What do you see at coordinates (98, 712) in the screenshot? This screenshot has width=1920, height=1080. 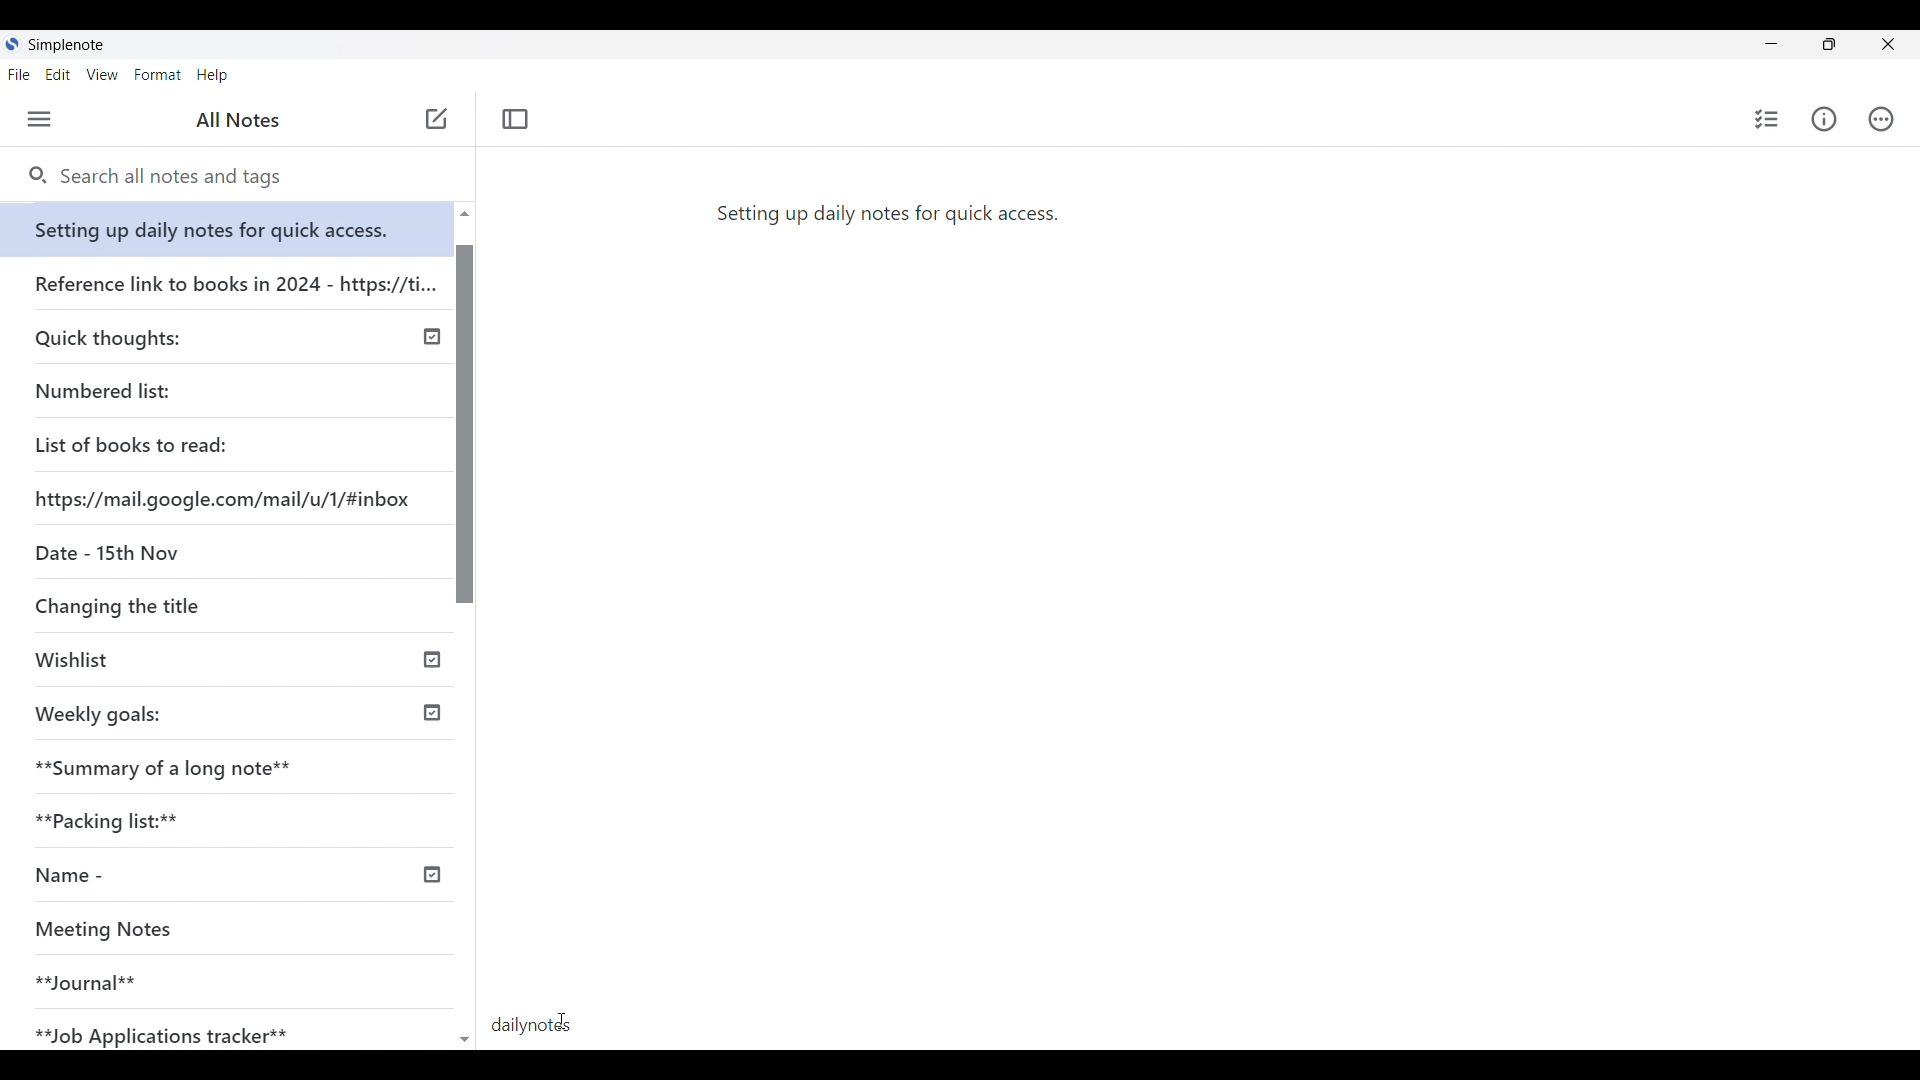 I see `Weekly goals` at bounding box center [98, 712].